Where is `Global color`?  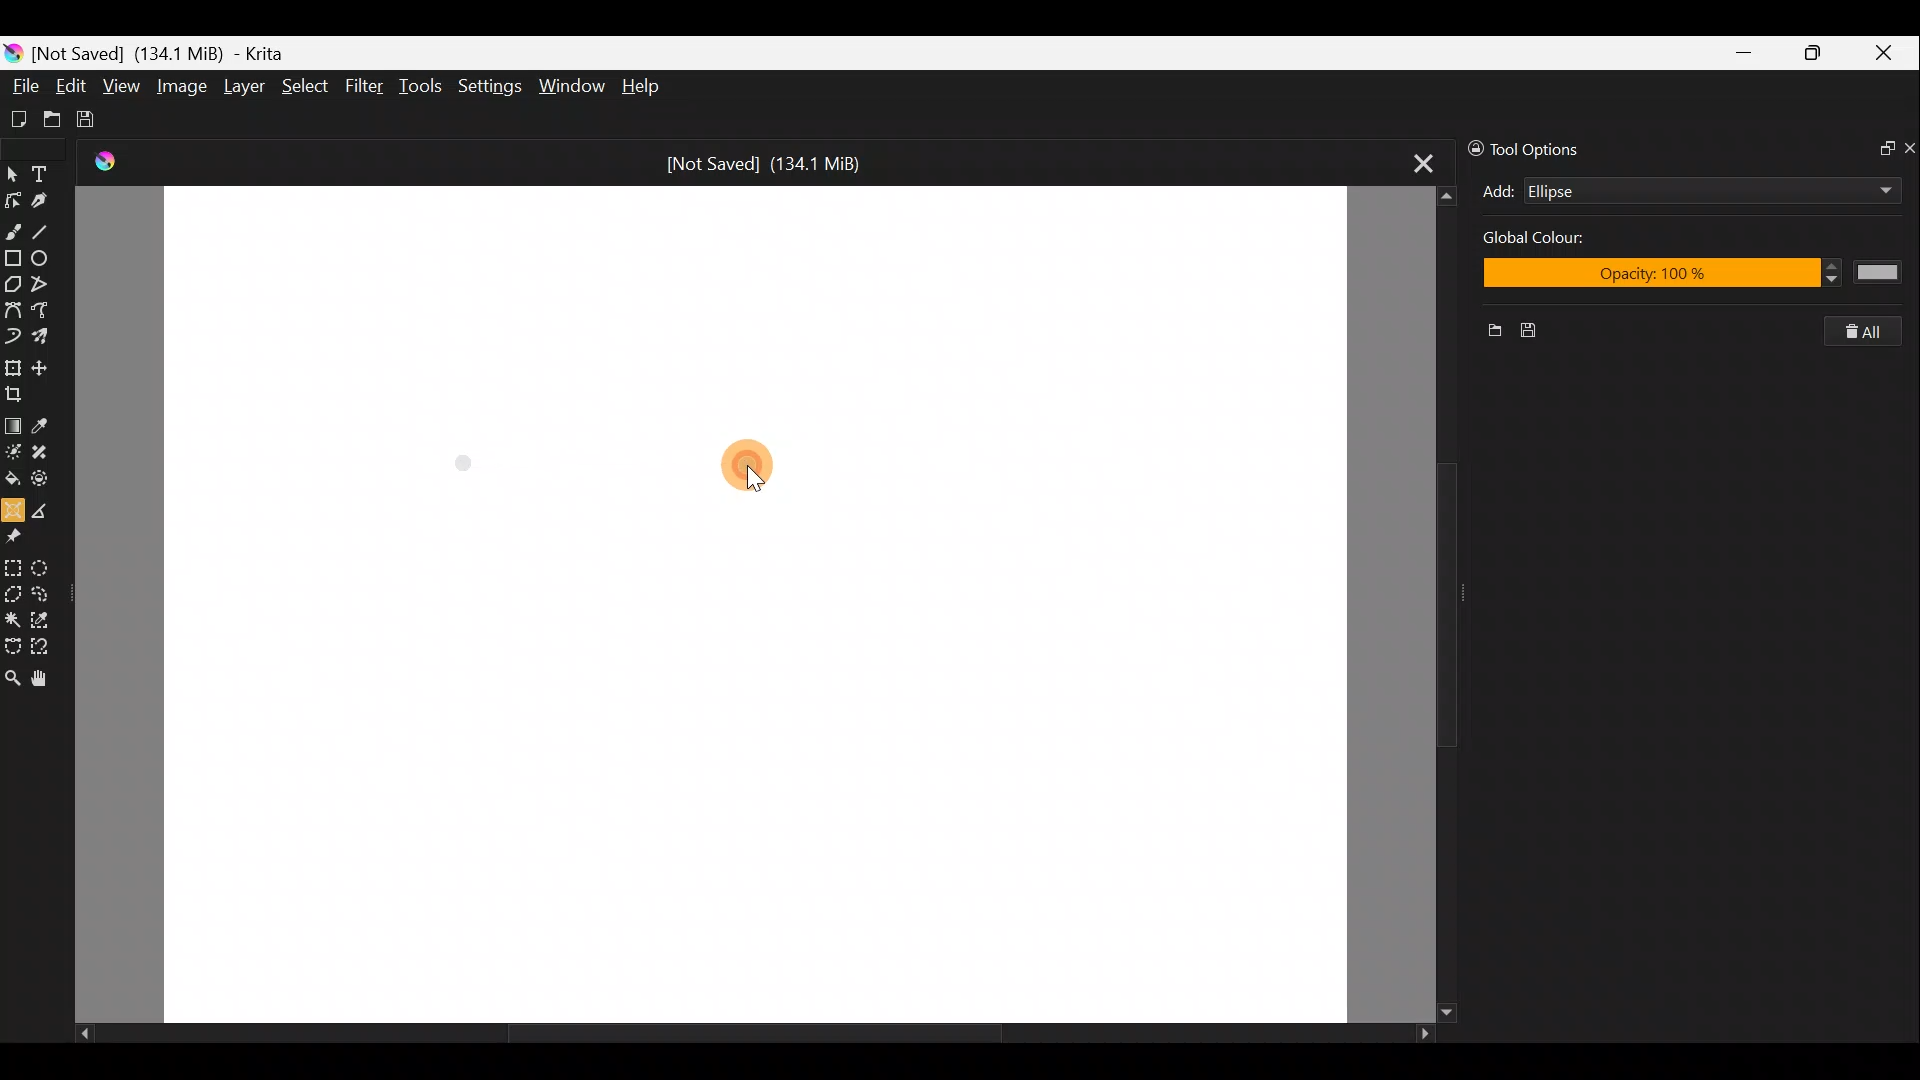
Global color is located at coordinates (1559, 241).